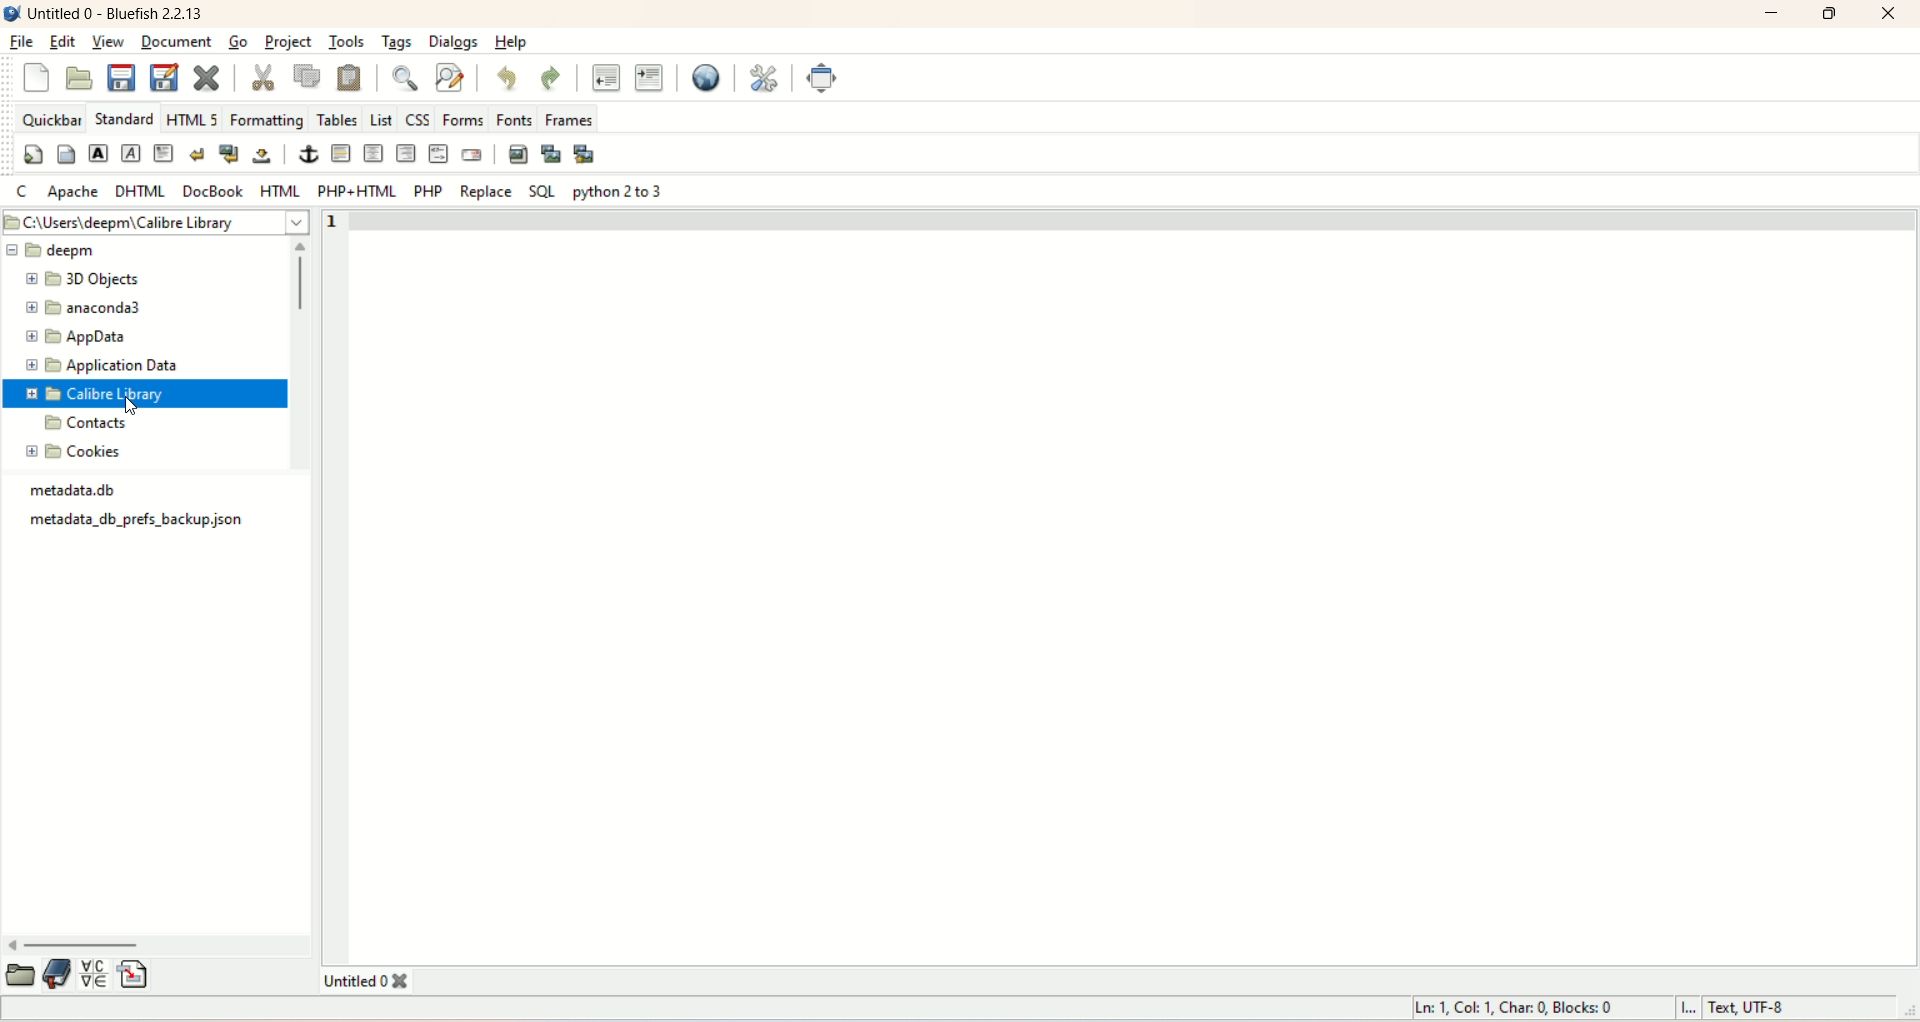  What do you see at coordinates (263, 75) in the screenshot?
I see `cut` at bounding box center [263, 75].